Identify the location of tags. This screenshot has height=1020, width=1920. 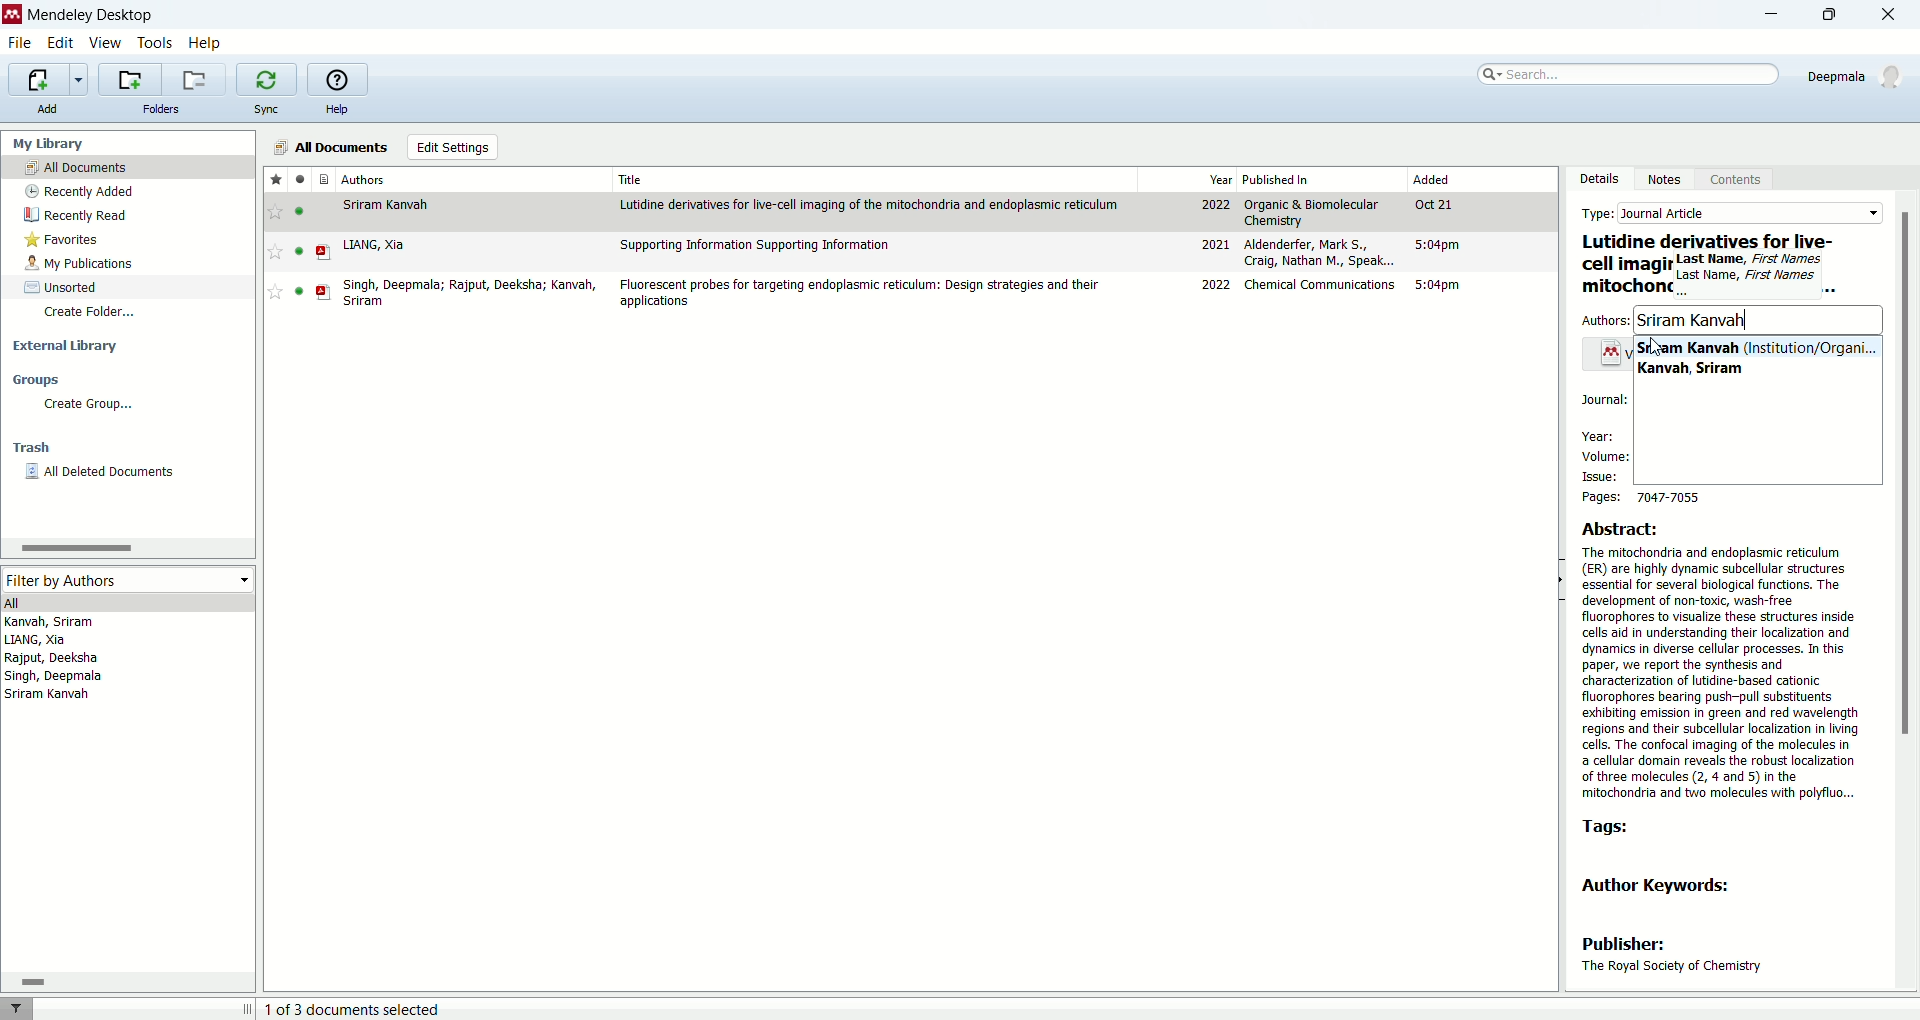
(1607, 828).